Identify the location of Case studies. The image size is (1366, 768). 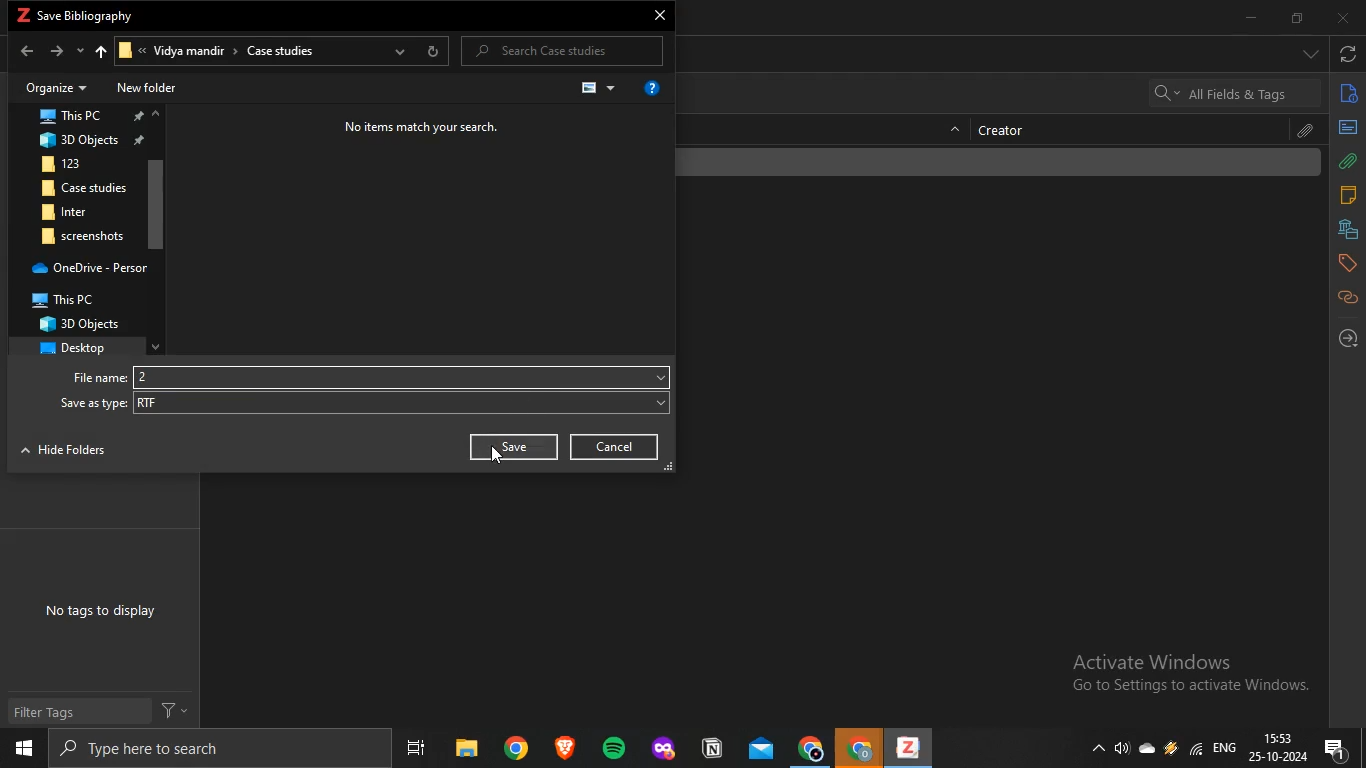
(287, 51).